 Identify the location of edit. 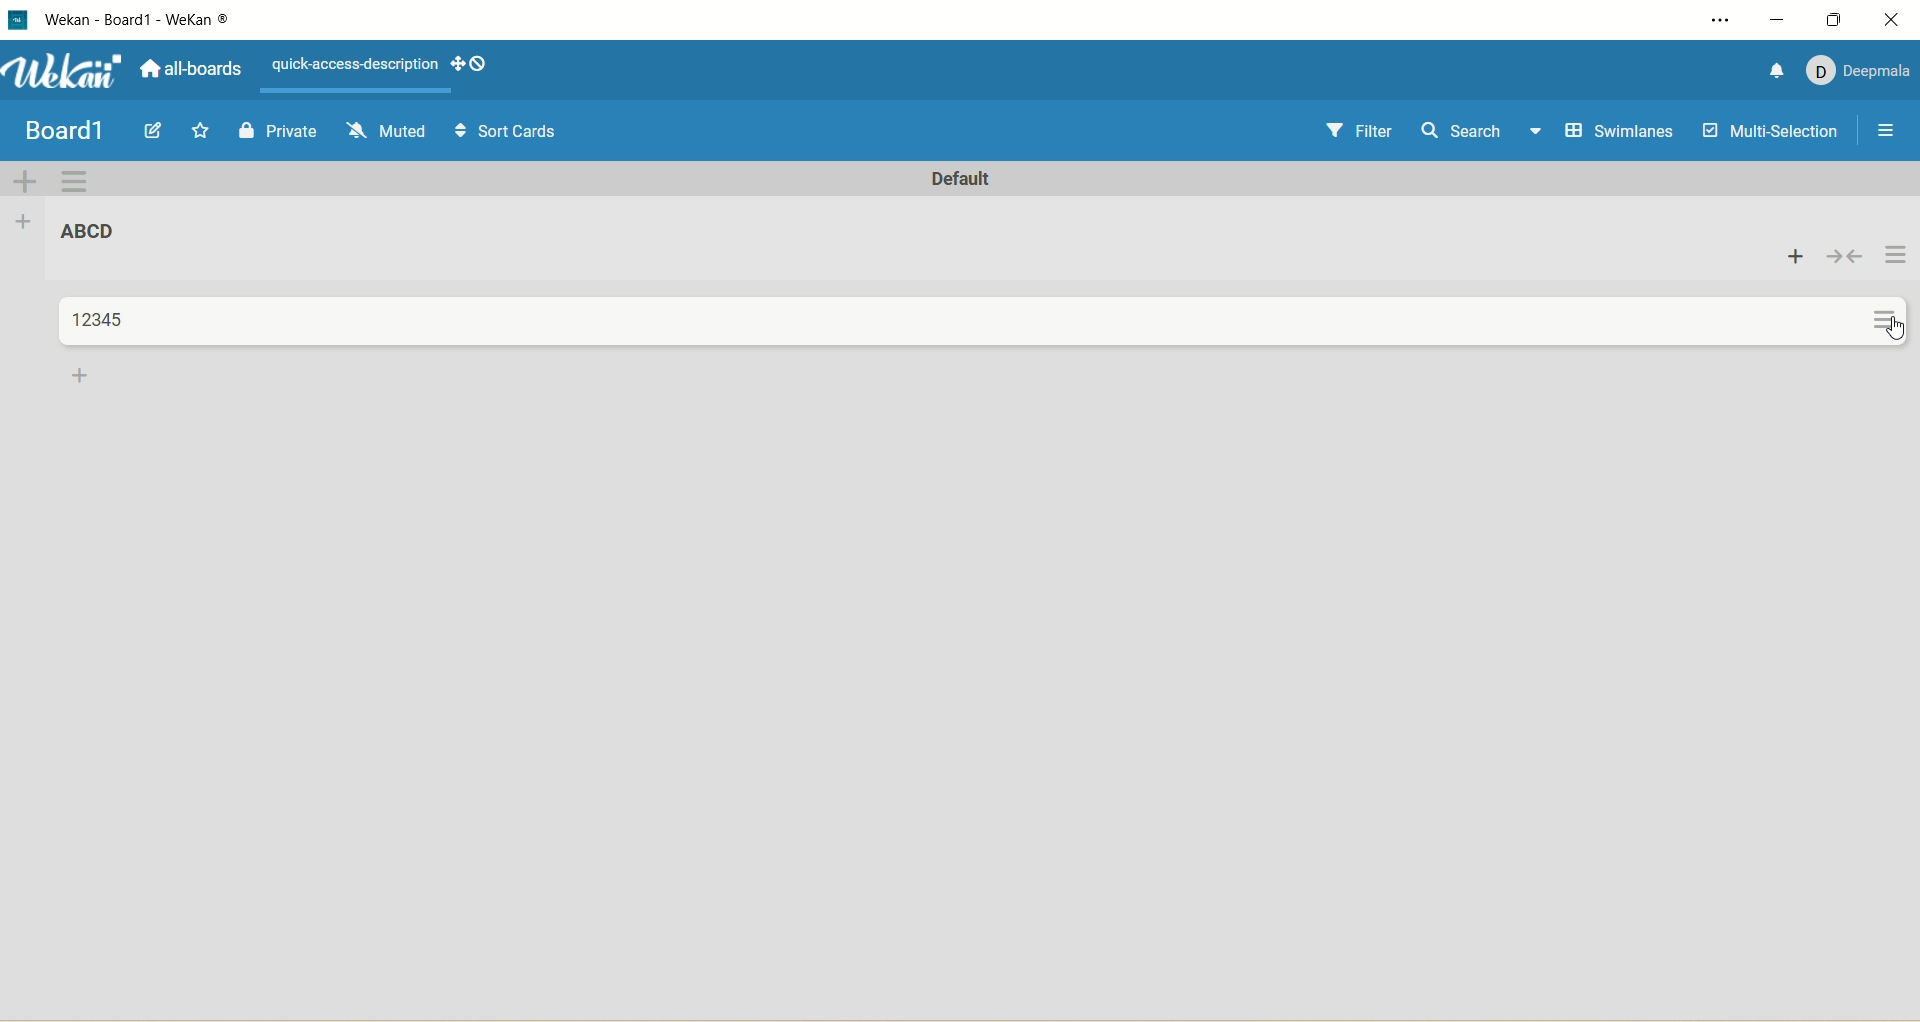
(158, 131).